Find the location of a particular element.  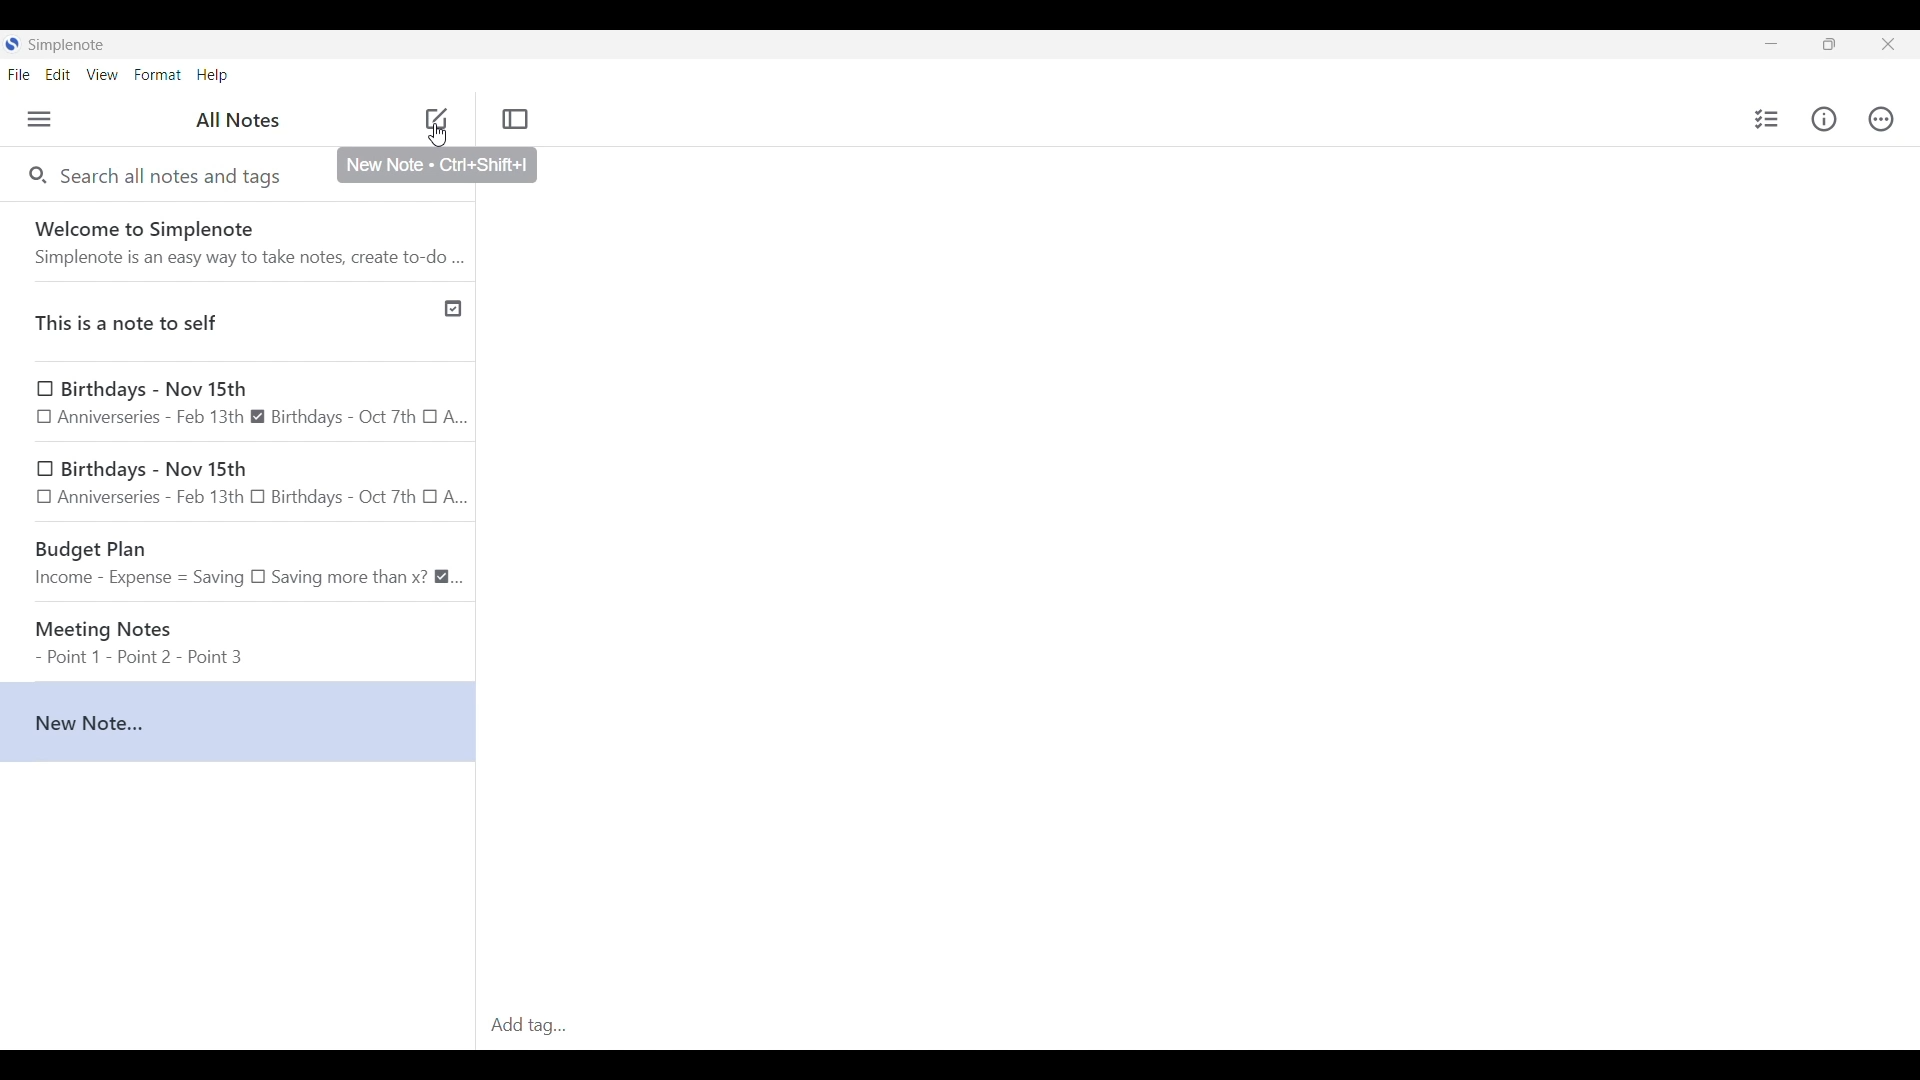

Toggle focus mode is located at coordinates (516, 119).